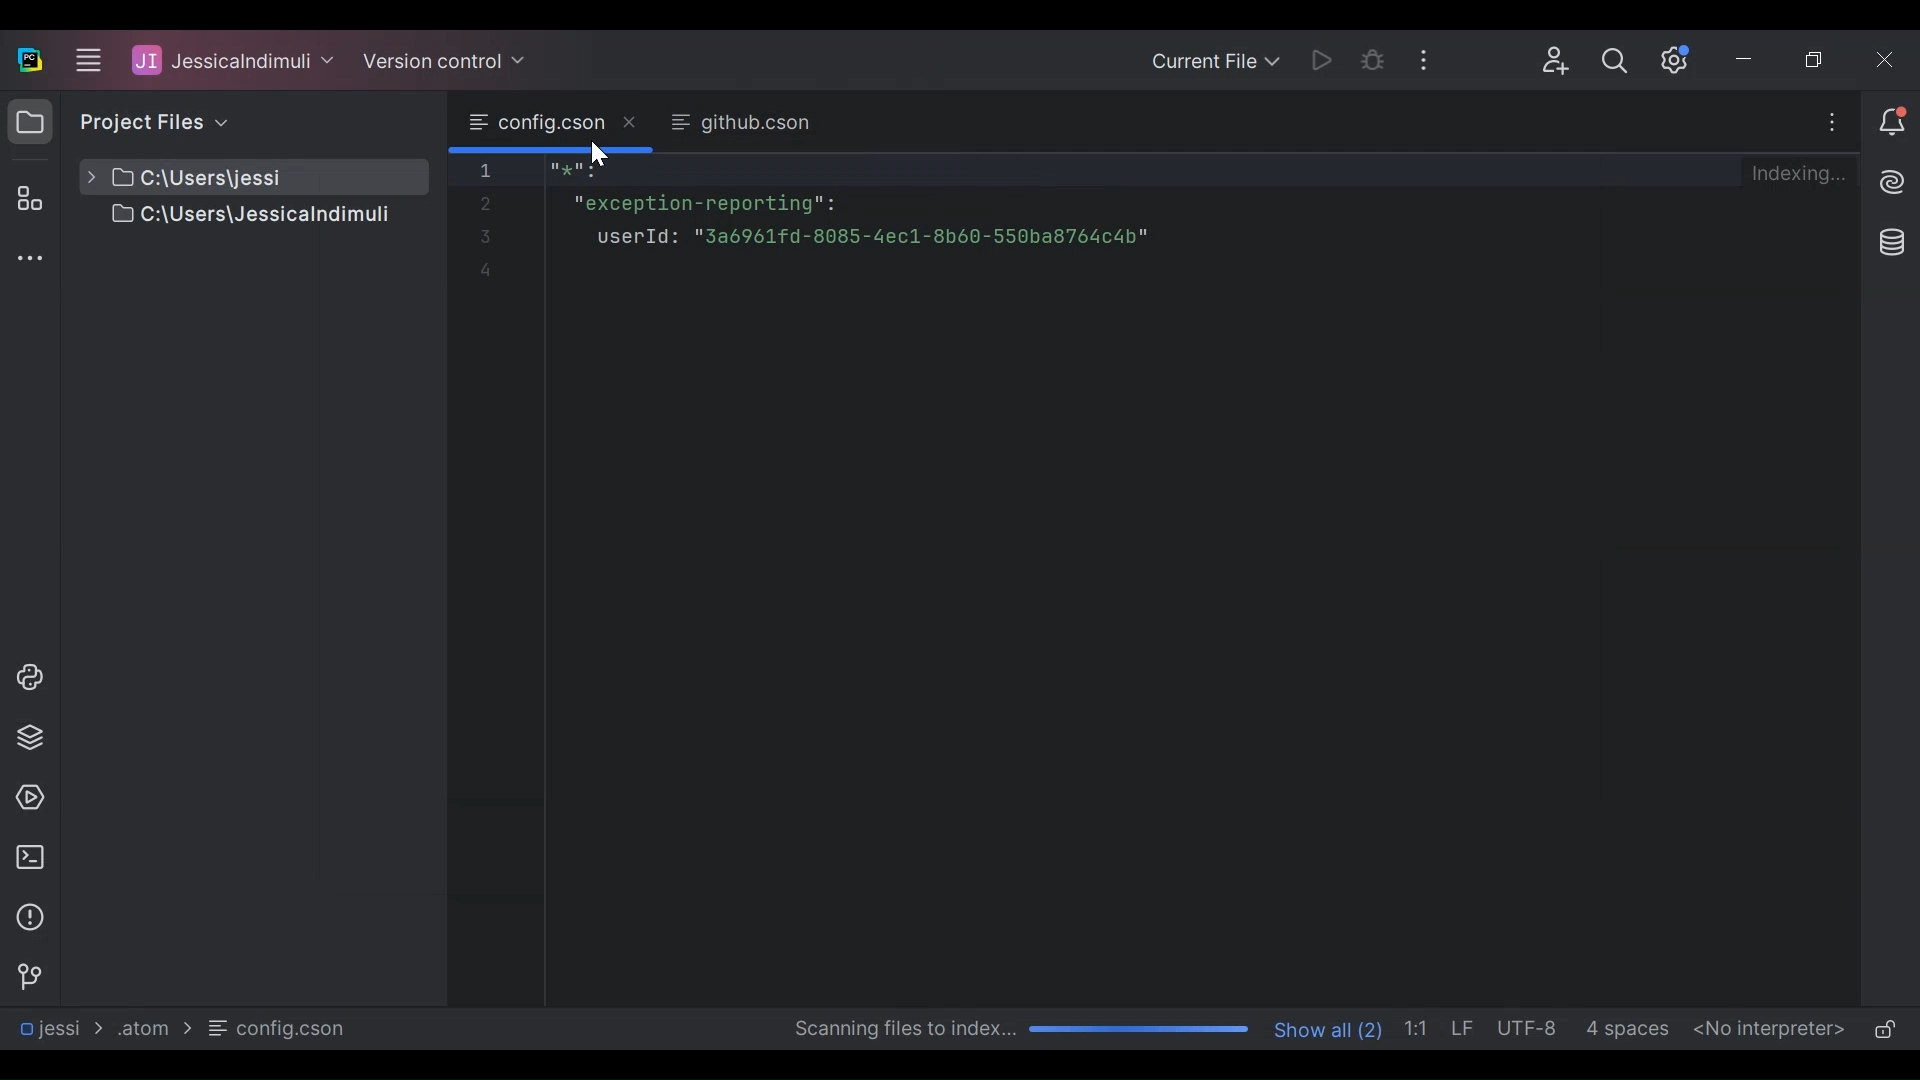  I want to click on Close, so click(1888, 59).